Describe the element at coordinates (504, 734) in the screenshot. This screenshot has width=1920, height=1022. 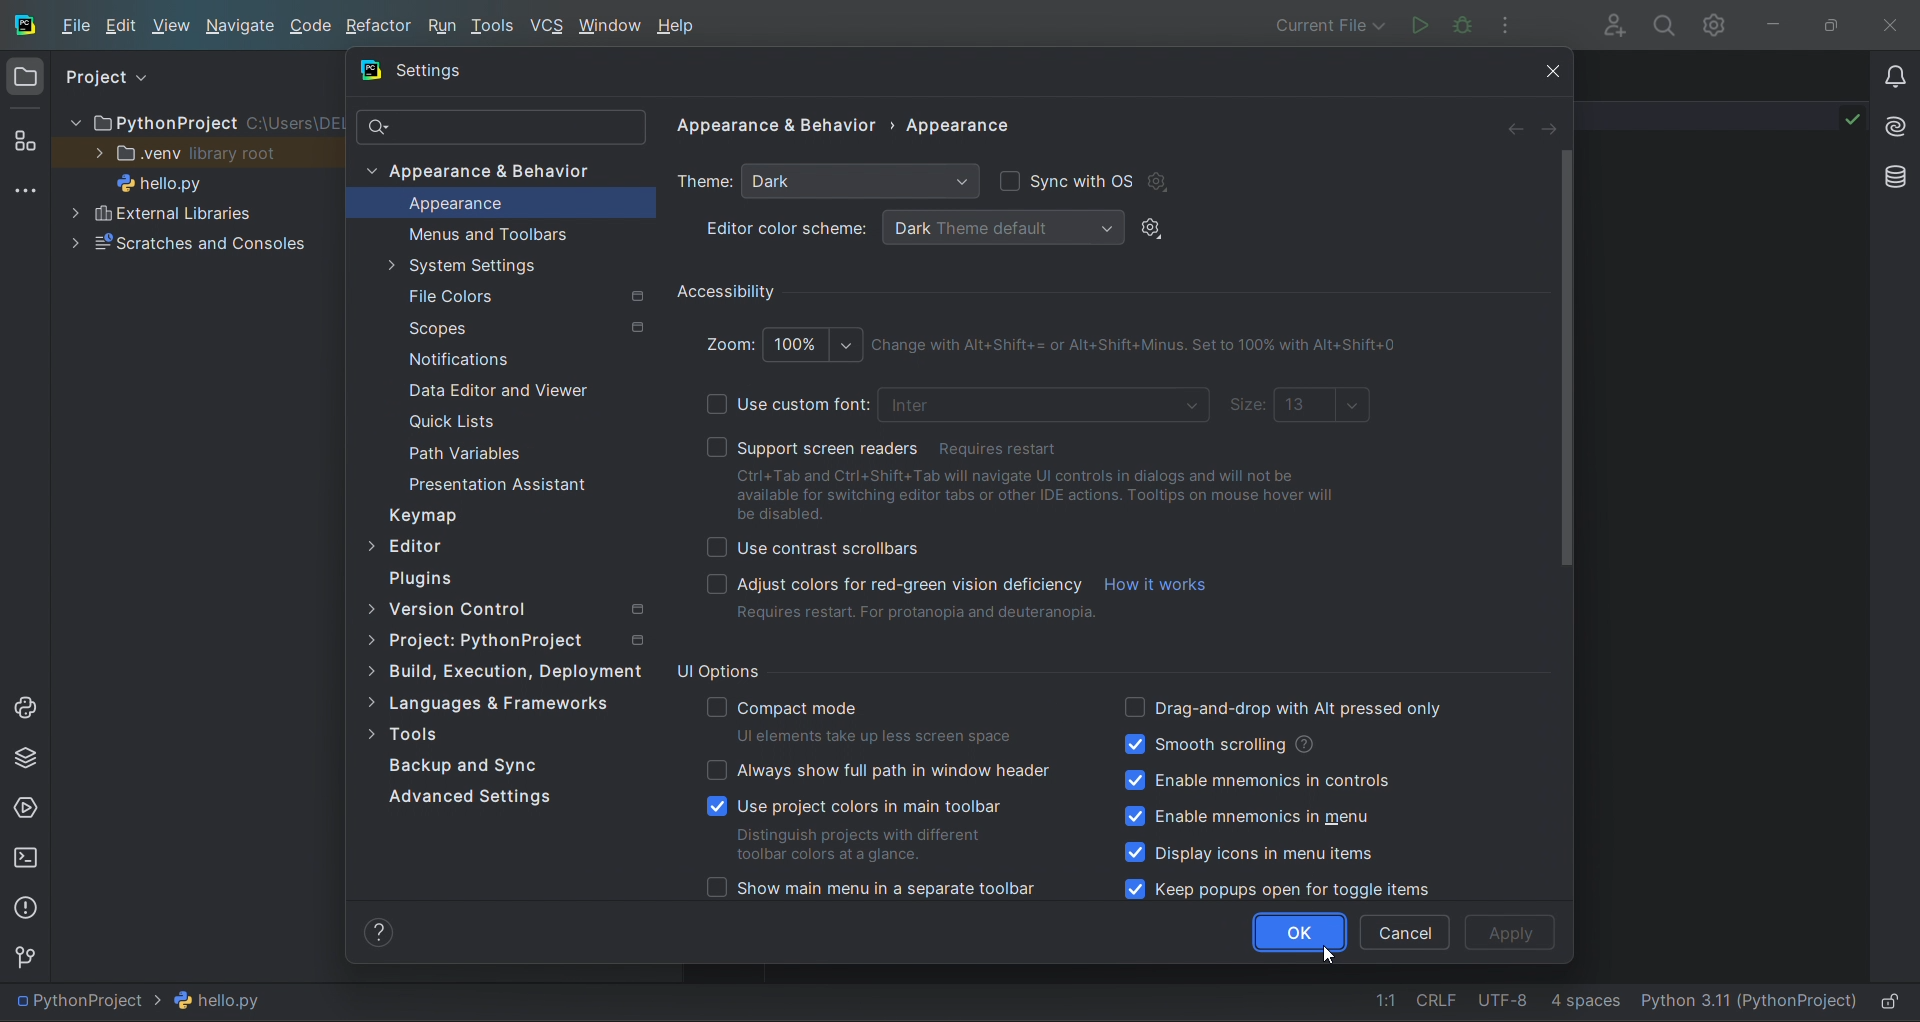
I see `tools` at that location.